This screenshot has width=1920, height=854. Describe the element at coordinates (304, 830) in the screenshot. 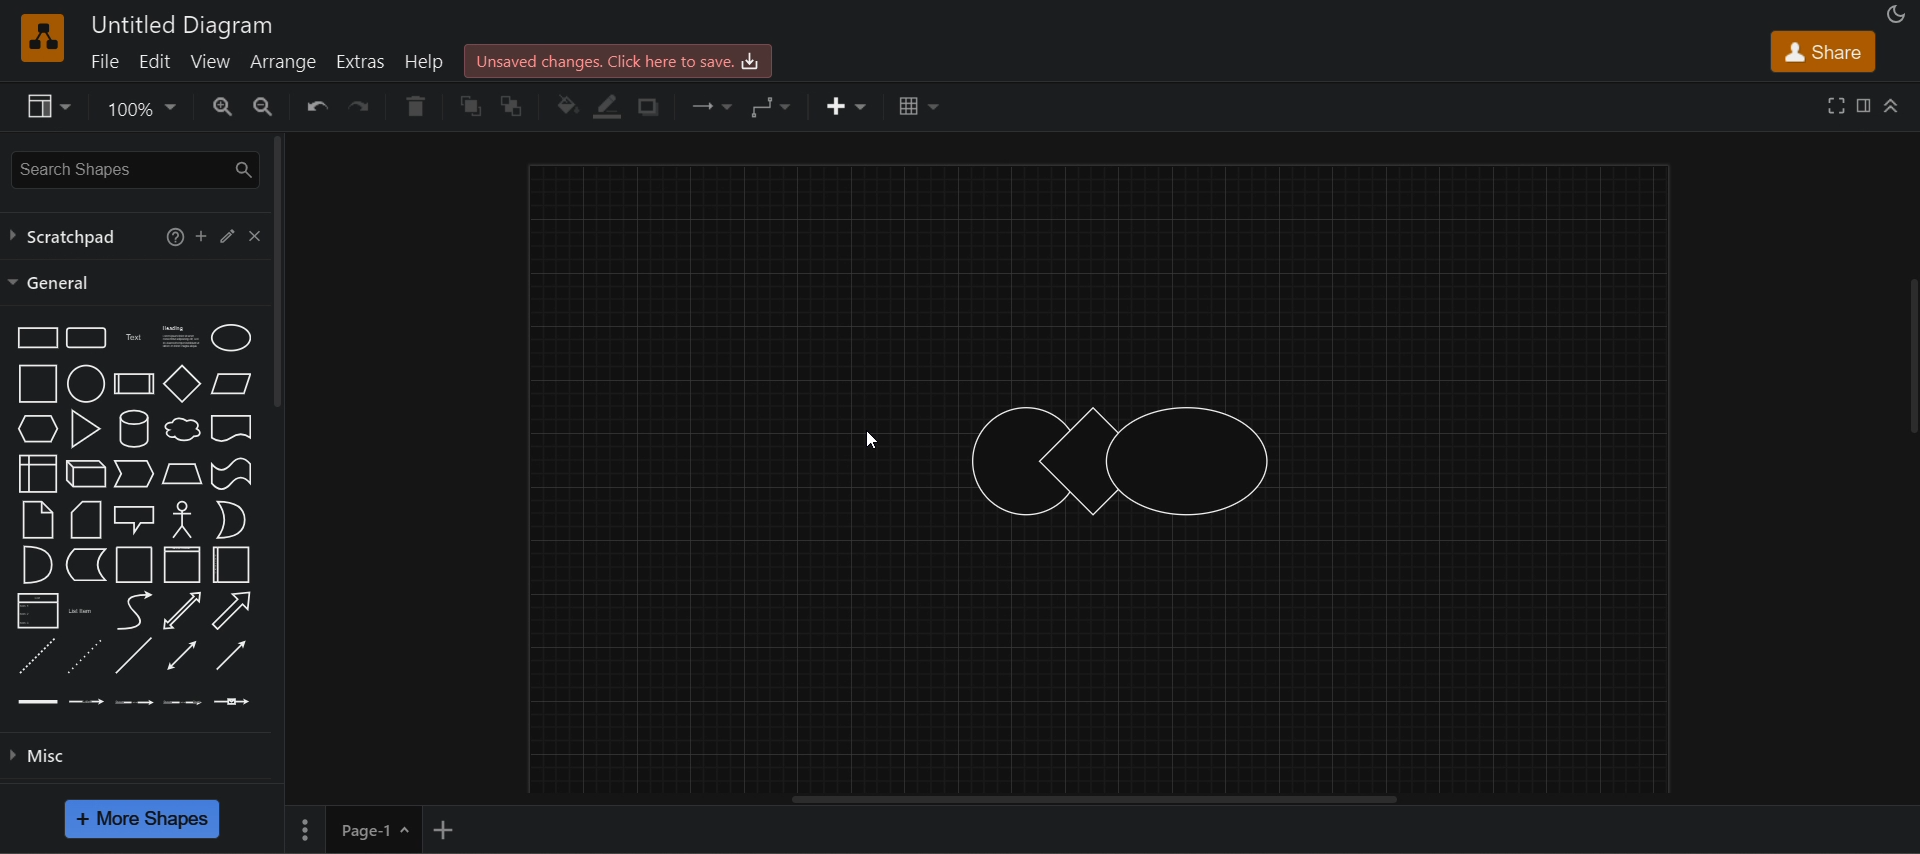

I see `page options` at that location.